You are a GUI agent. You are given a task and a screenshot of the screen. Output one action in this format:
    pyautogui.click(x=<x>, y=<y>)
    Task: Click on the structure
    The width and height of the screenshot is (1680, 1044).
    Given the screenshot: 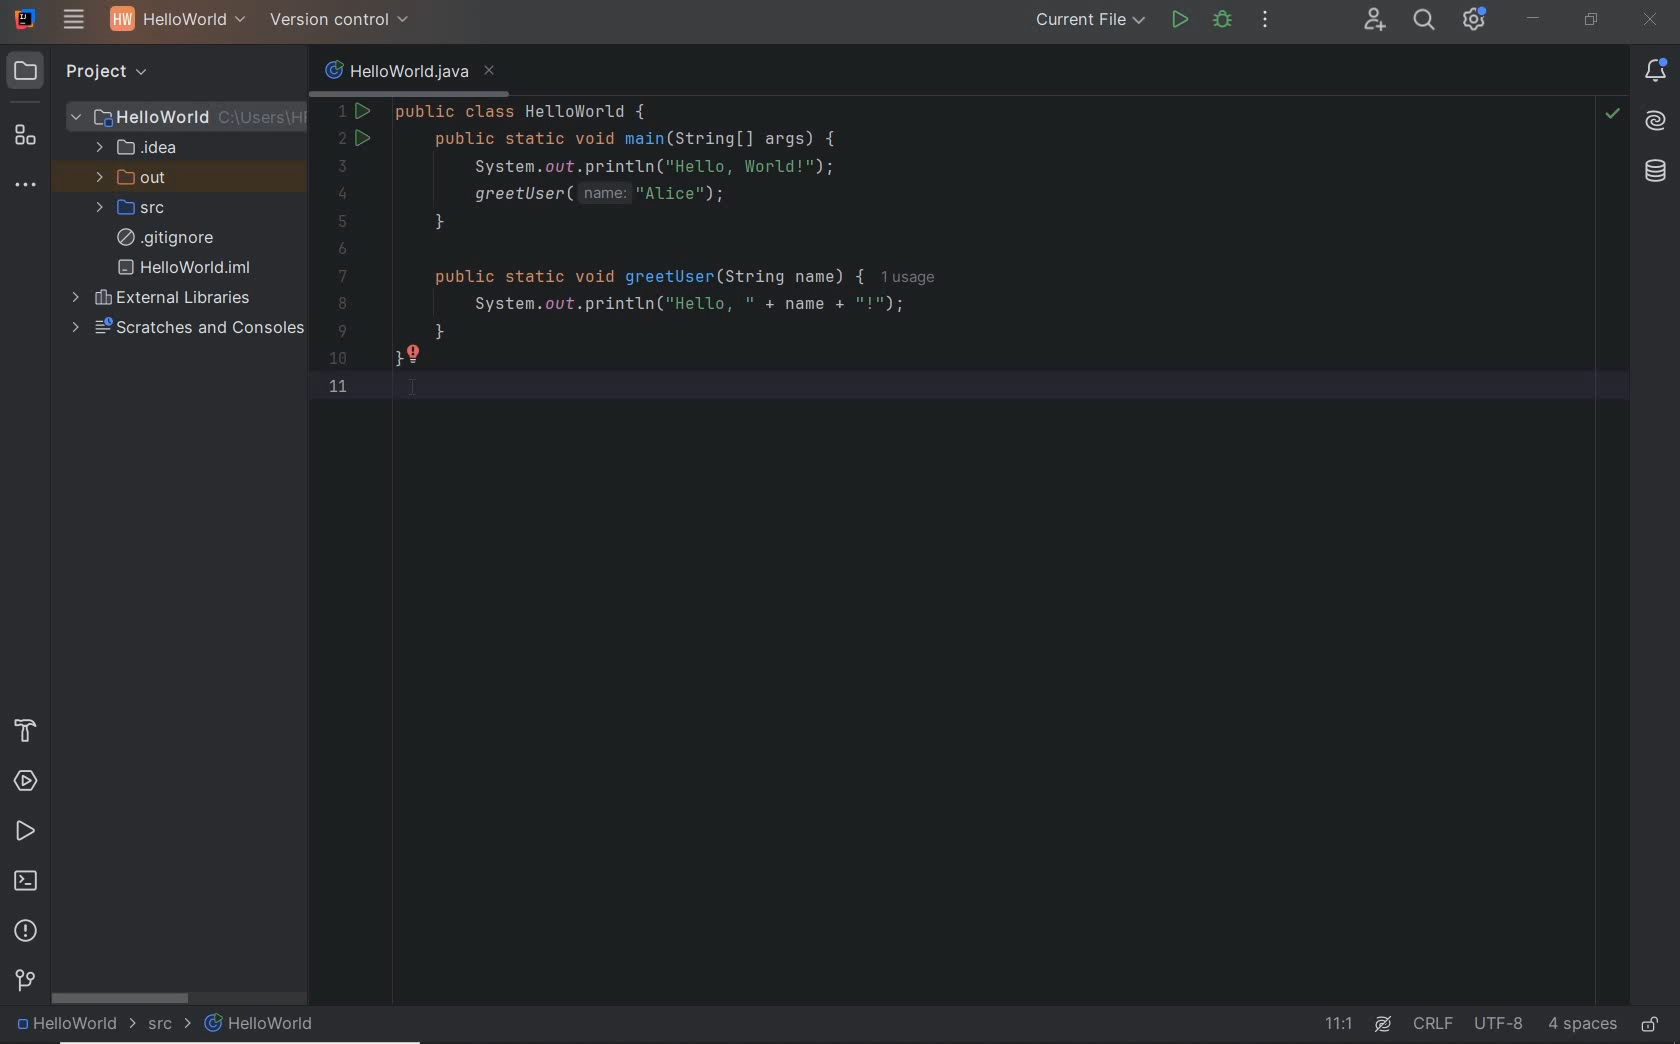 What is the action you would take?
    pyautogui.click(x=24, y=139)
    